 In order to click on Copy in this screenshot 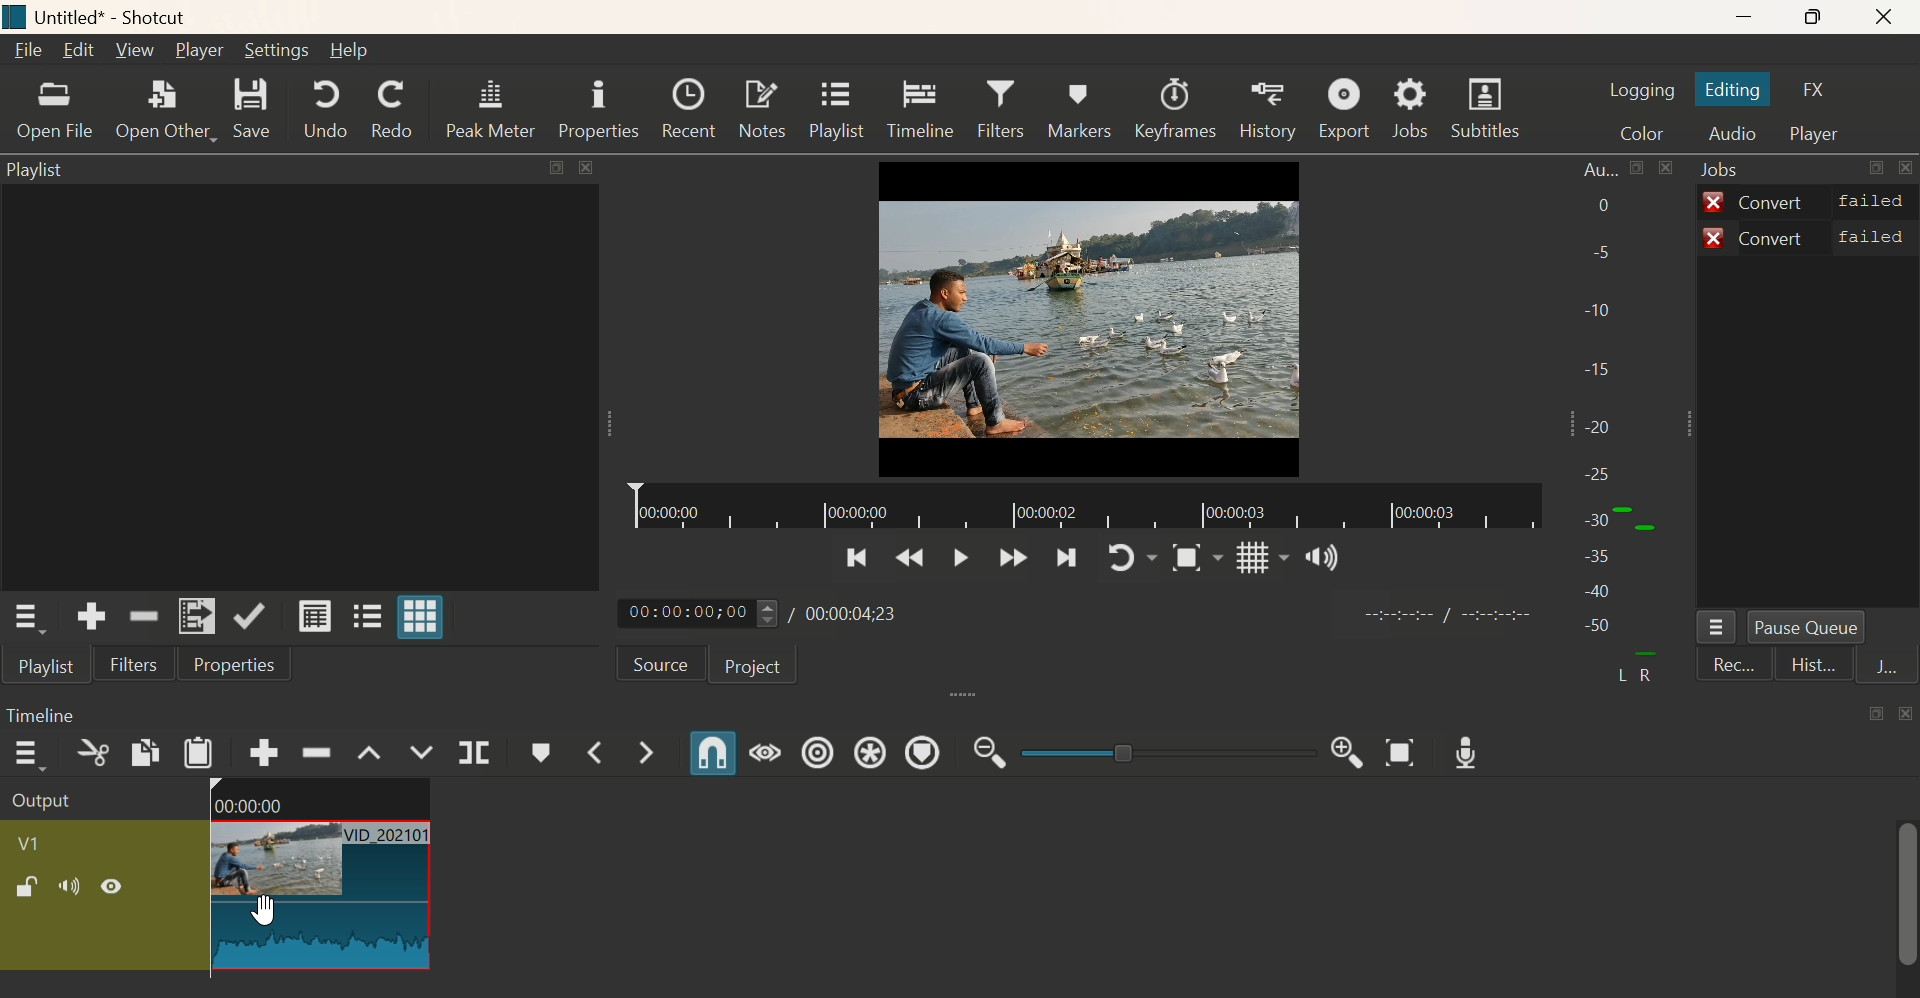, I will do `click(141, 755)`.